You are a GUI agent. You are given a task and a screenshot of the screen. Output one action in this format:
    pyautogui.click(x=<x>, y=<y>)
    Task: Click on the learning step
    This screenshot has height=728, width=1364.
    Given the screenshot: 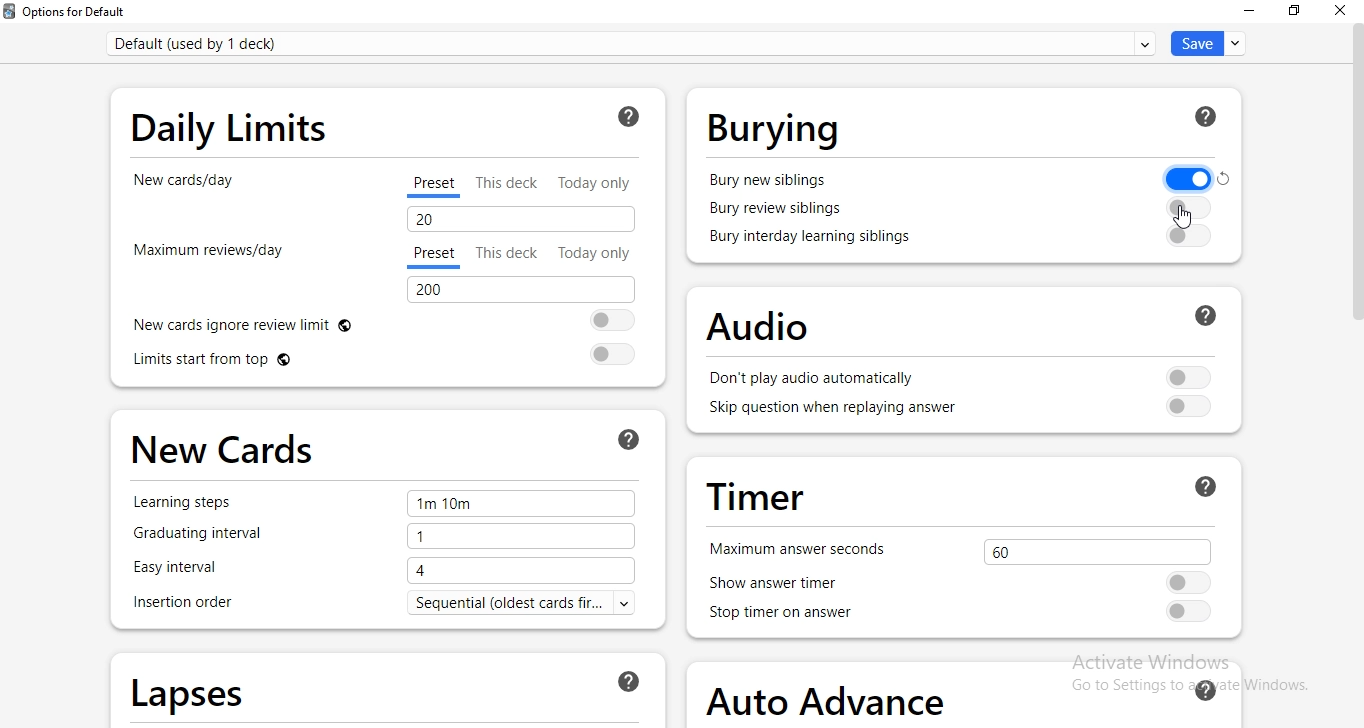 What is the action you would take?
    pyautogui.click(x=190, y=502)
    